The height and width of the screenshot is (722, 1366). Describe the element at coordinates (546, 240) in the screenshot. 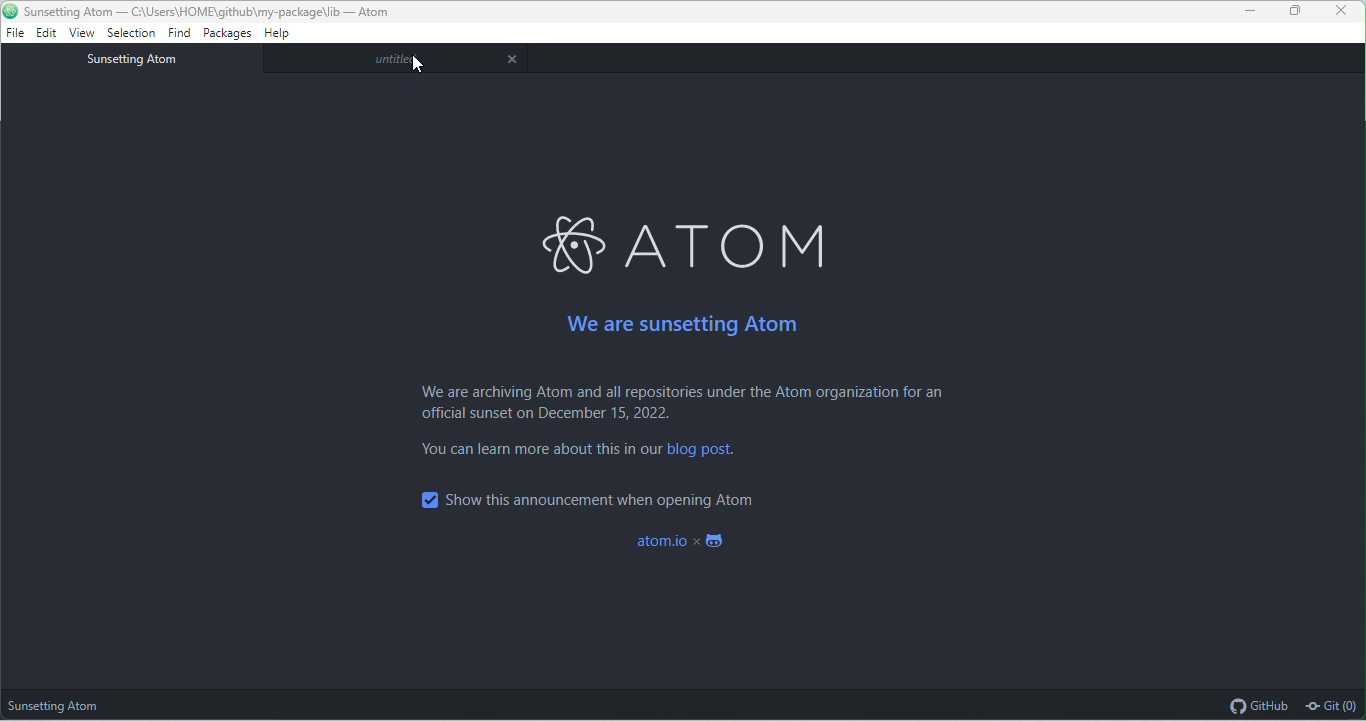

I see `ATOM LOGO` at that location.